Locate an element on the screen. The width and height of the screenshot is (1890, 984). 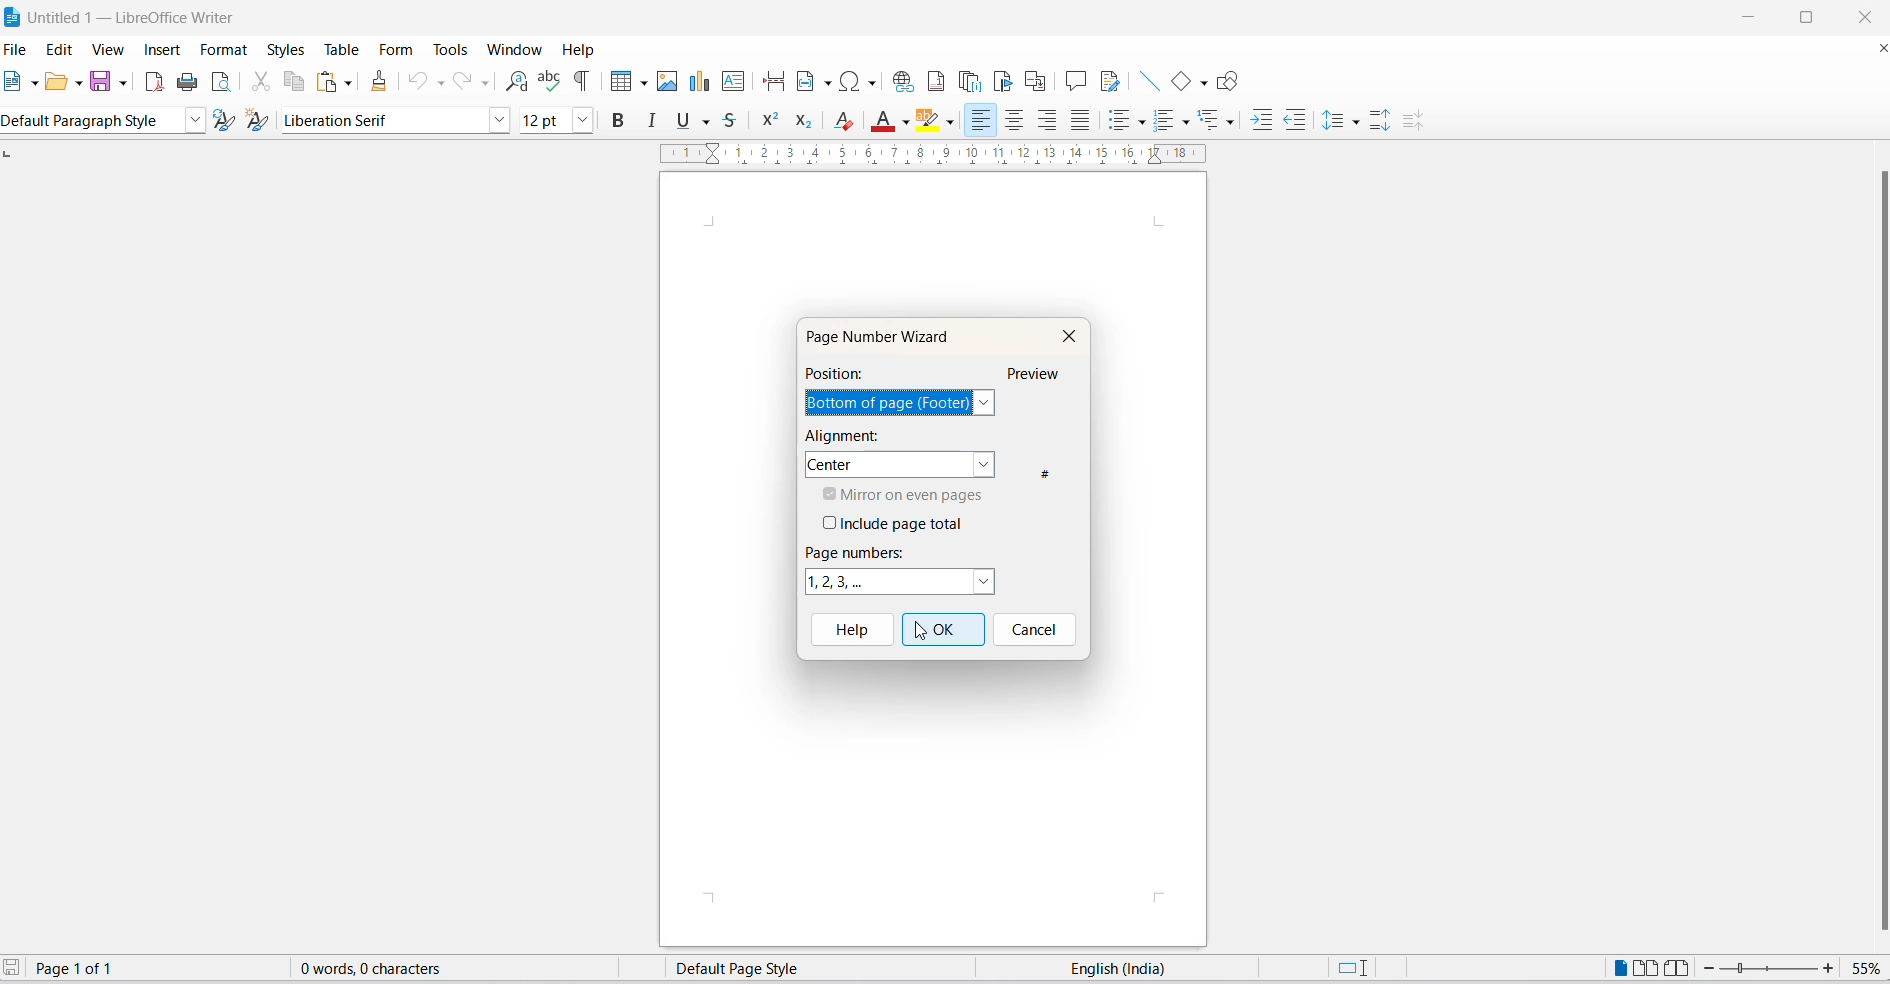
insert table is located at coordinates (615, 84).